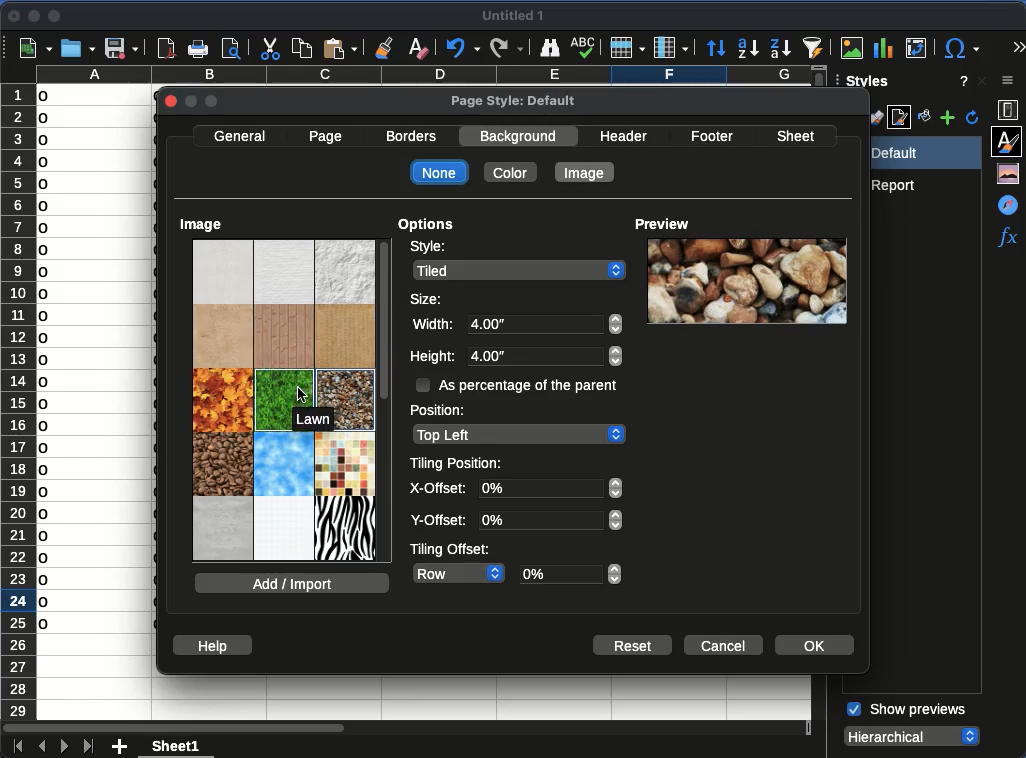 This screenshot has width=1026, height=758. I want to click on ascending, so click(747, 49).